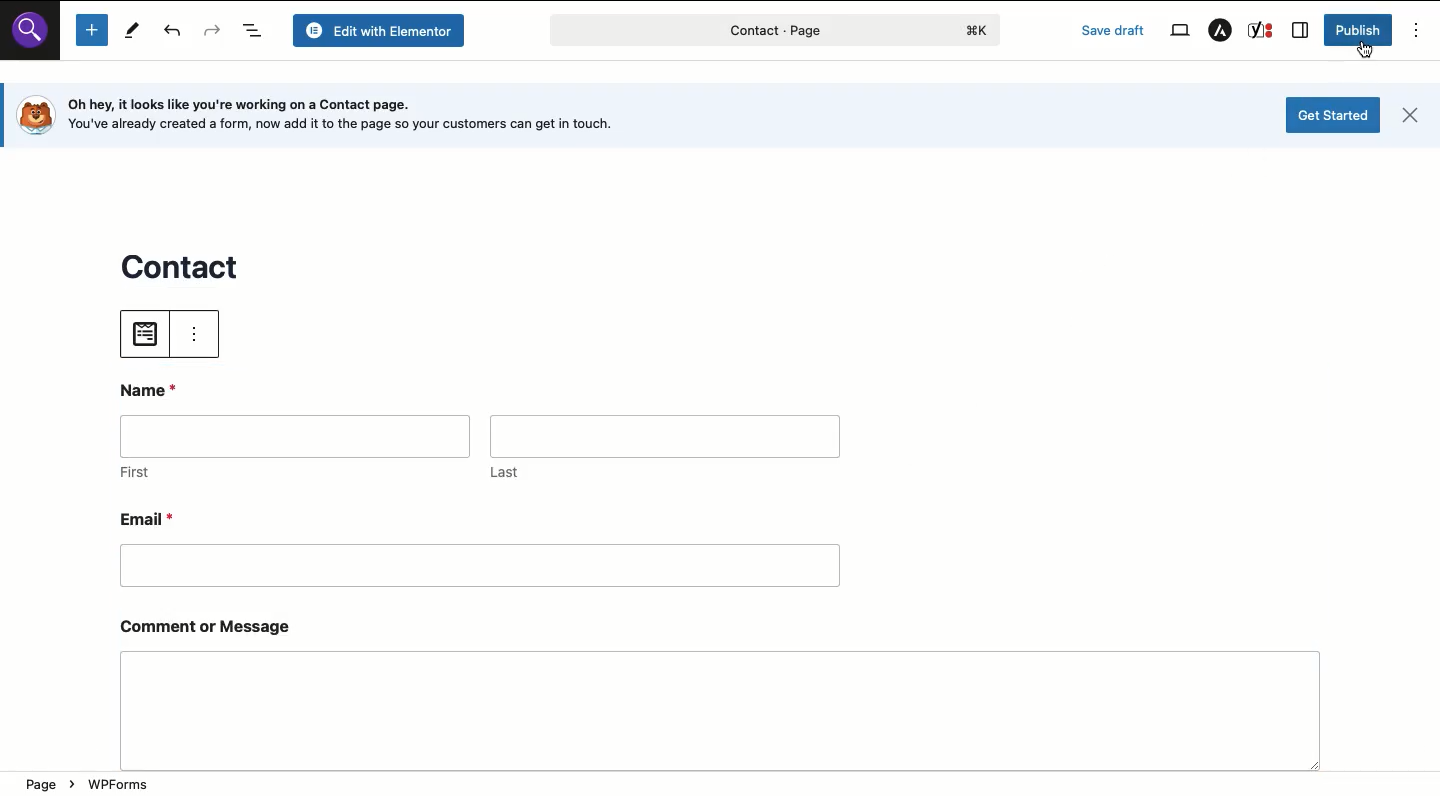 This screenshot has width=1440, height=796. I want to click on Name, so click(153, 388).